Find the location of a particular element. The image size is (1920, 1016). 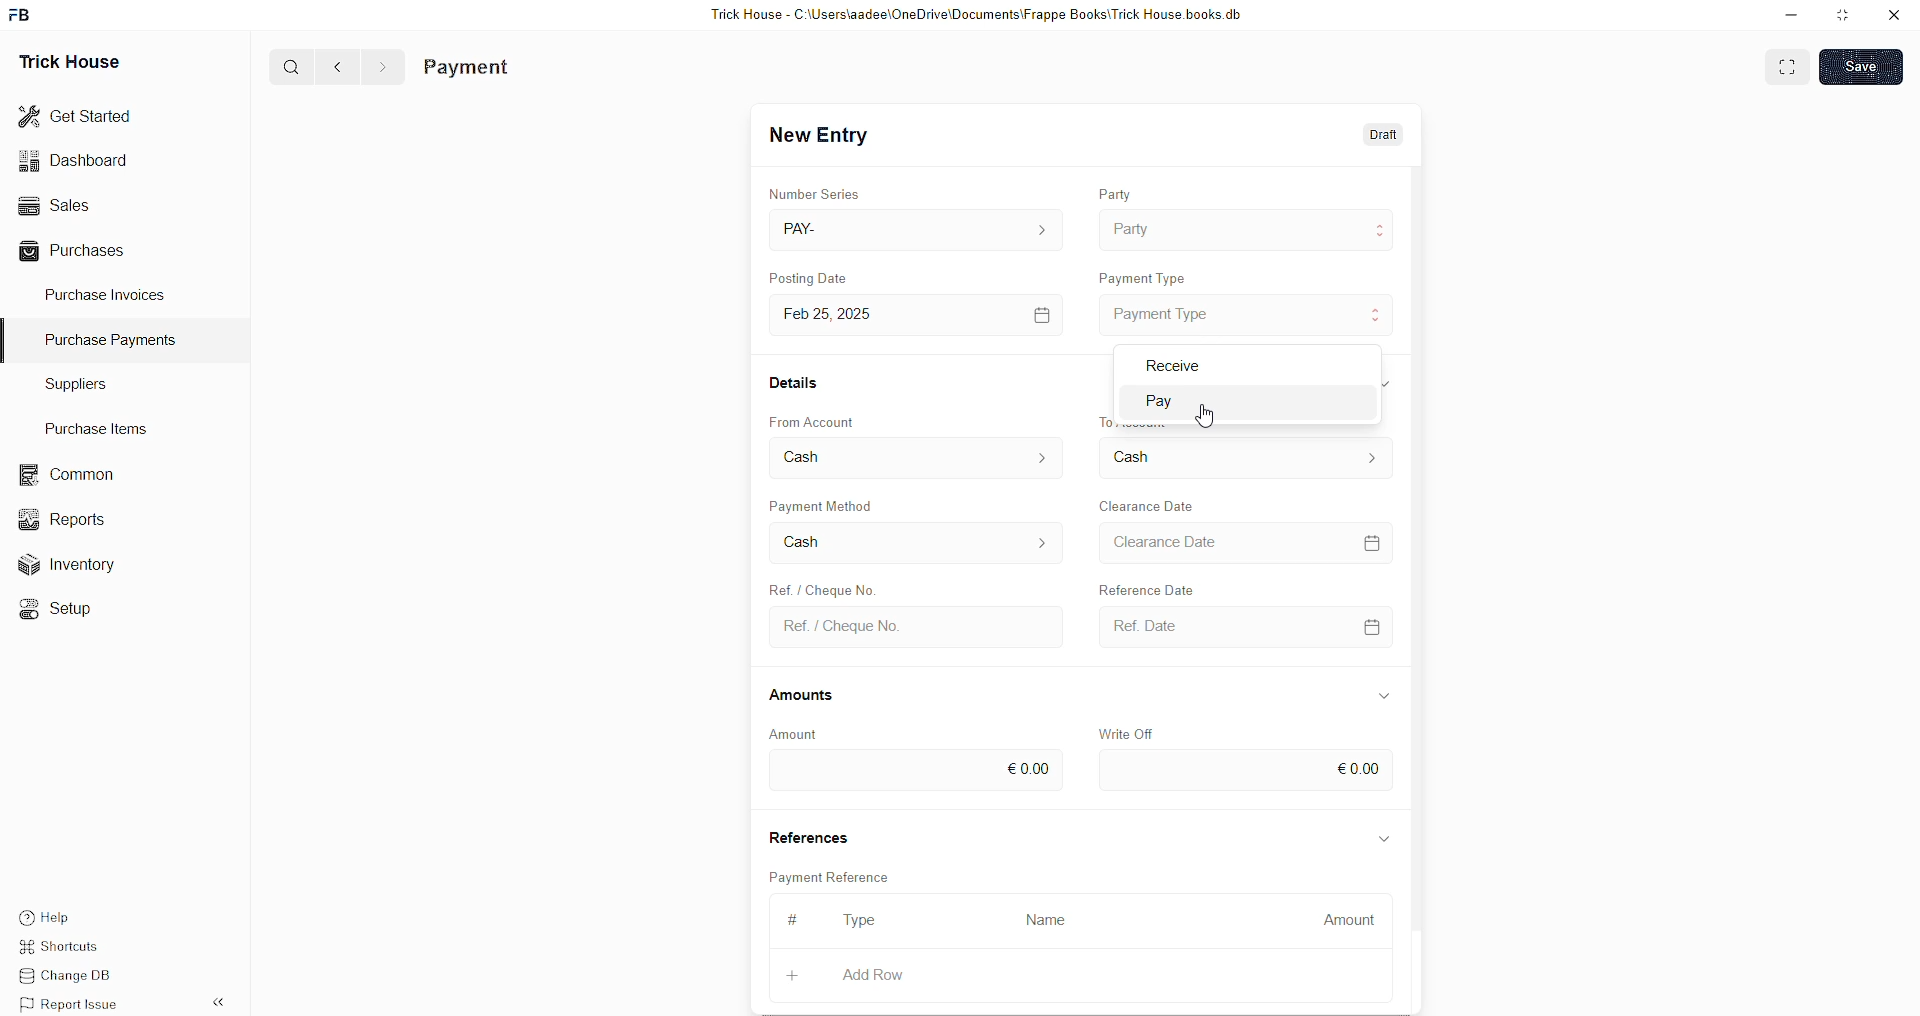

# is located at coordinates (790, 919).